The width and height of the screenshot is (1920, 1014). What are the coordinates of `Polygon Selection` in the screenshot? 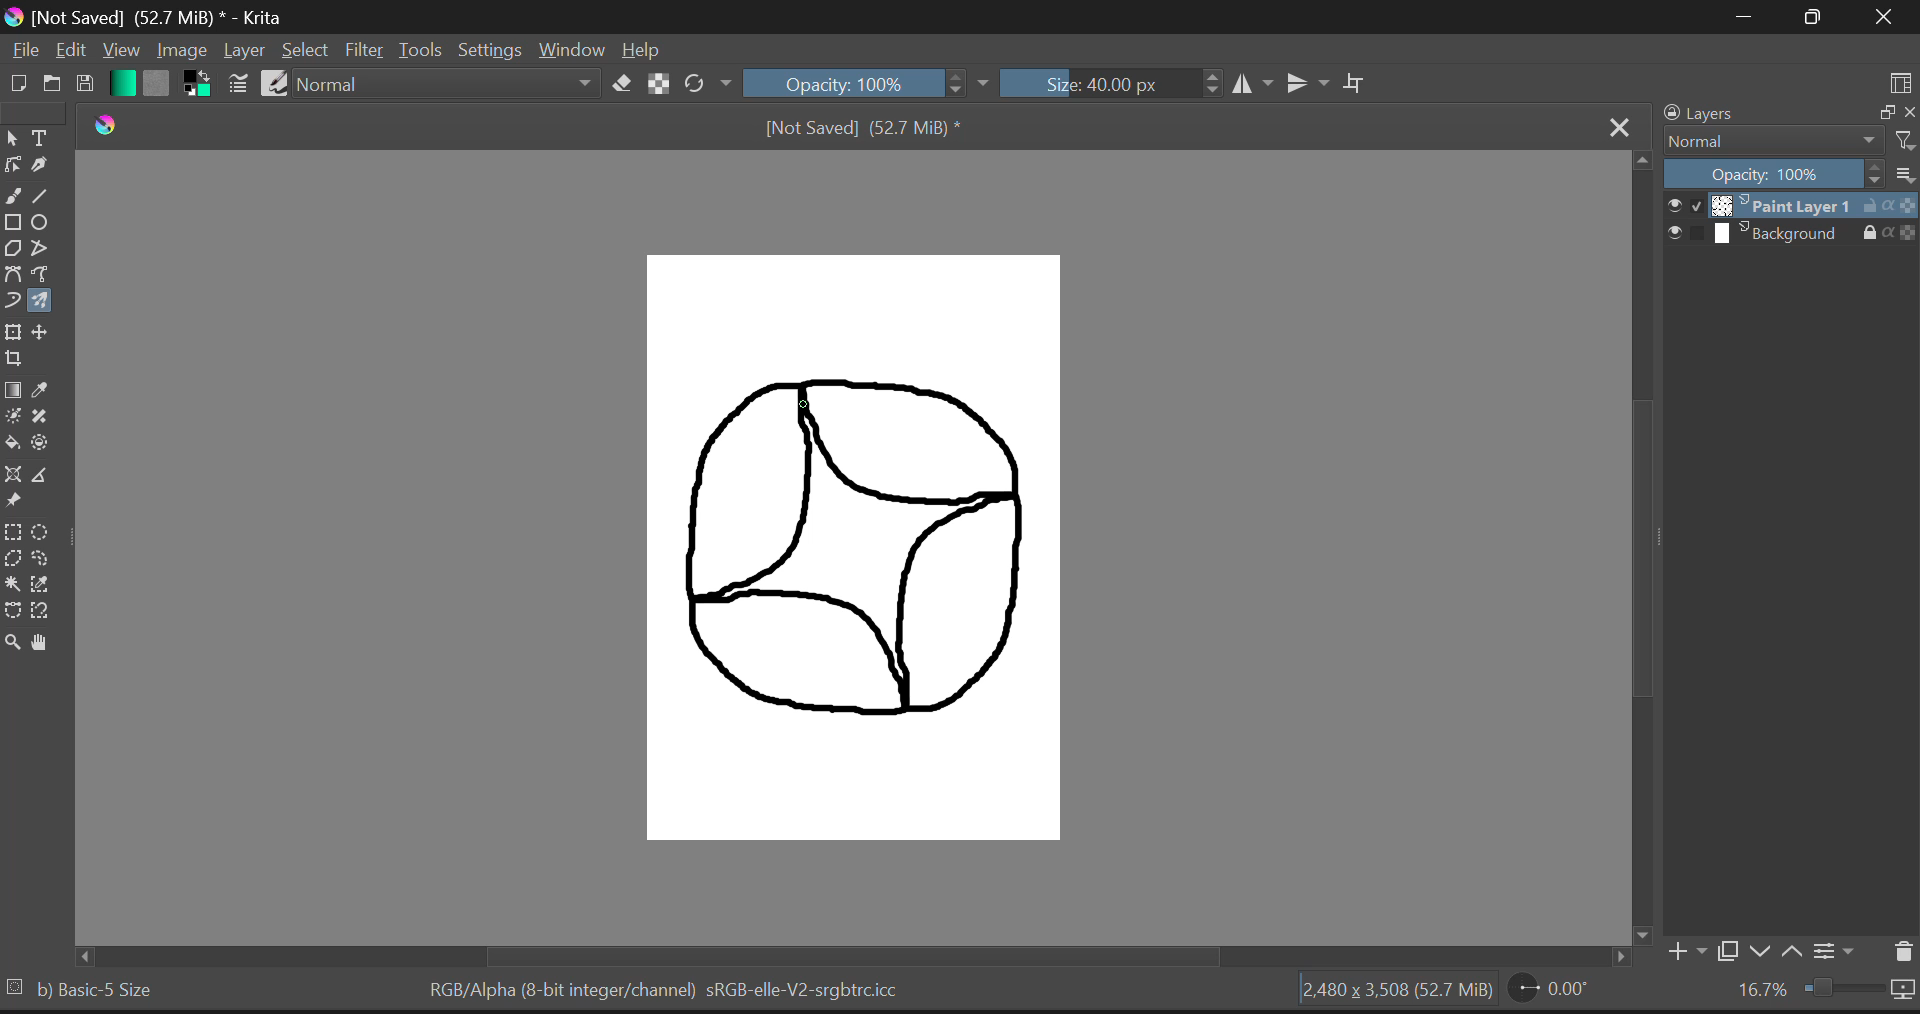 It's located at (13, 558).